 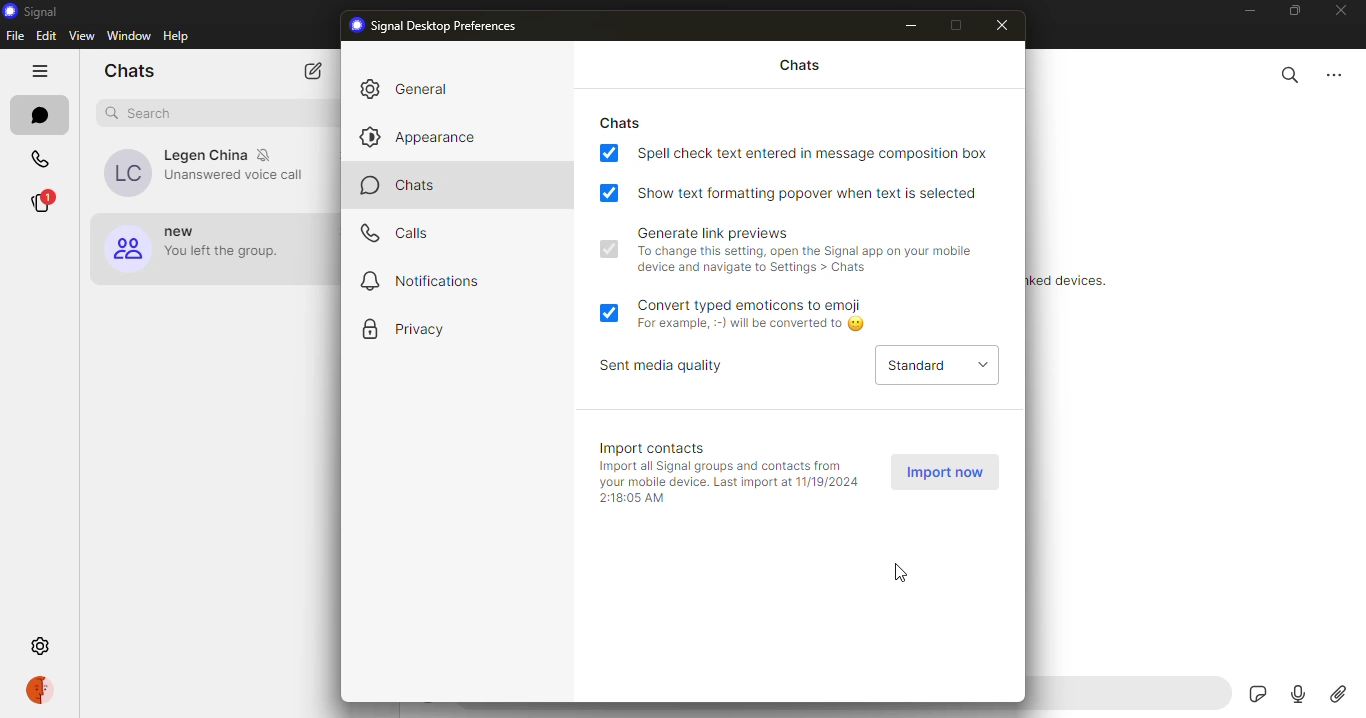 What do you see at coordinates (45, 35) in the screenshot?
I see `edit` at bounding box center [45, 35].